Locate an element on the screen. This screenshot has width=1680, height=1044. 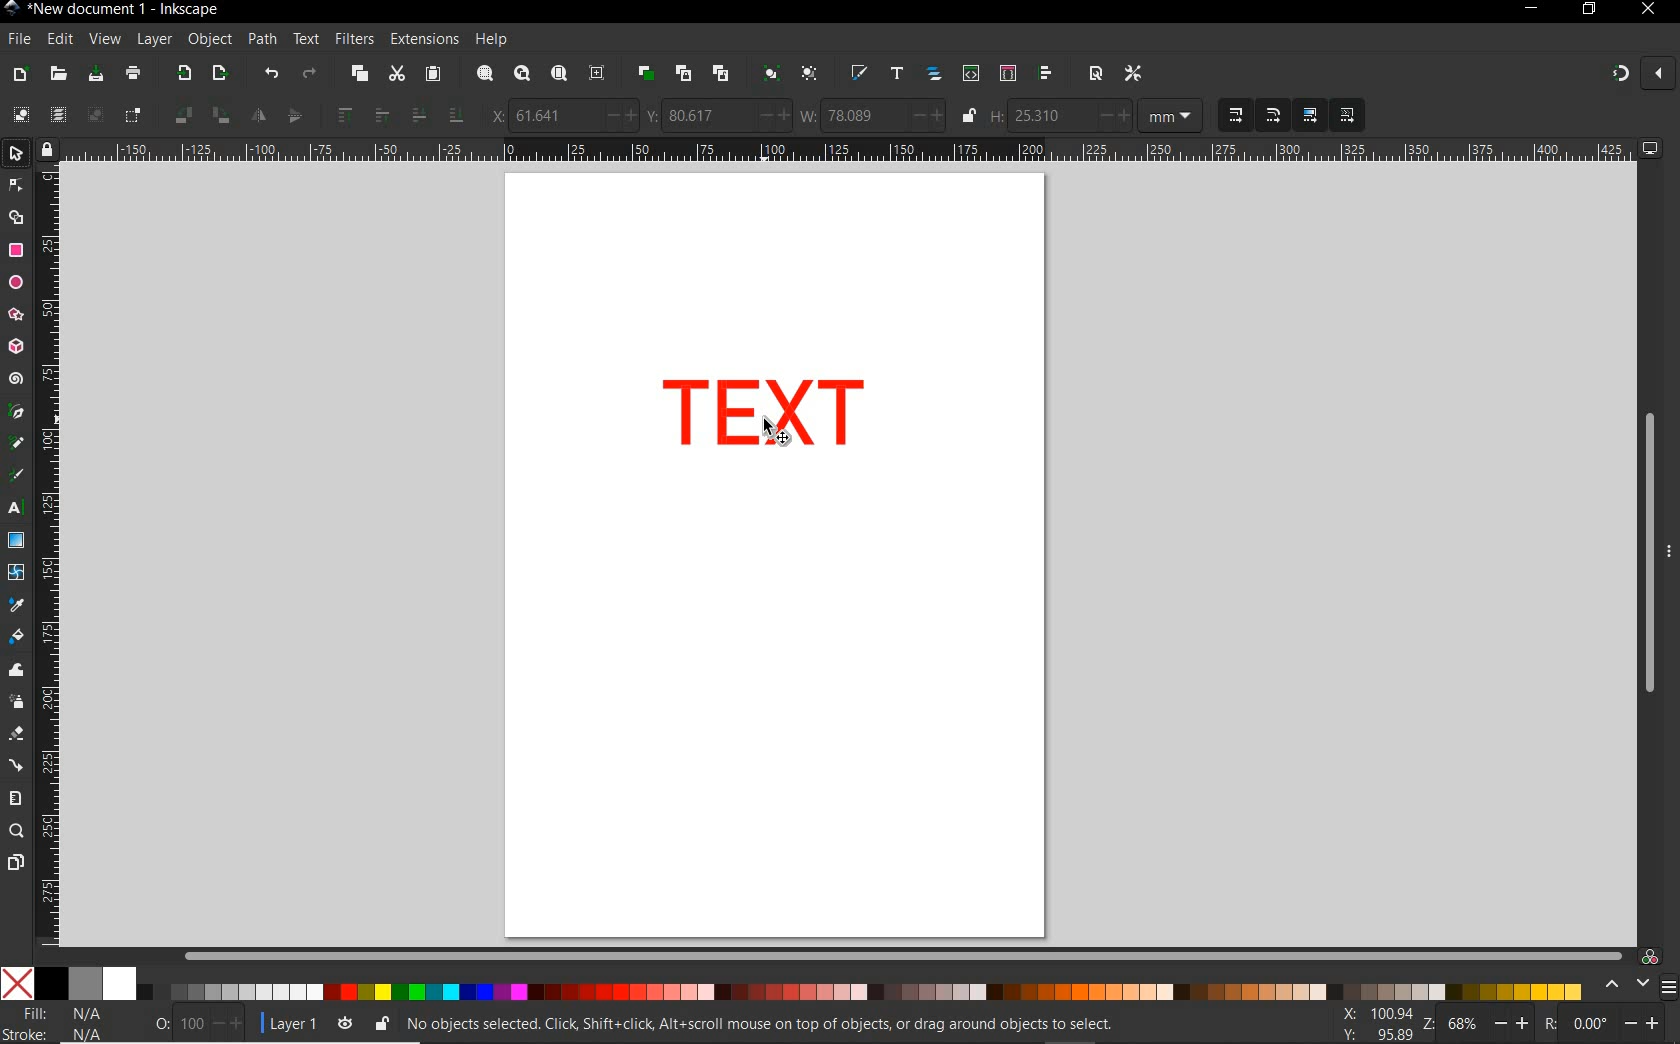
text tool is located at coordinates (18, 510).